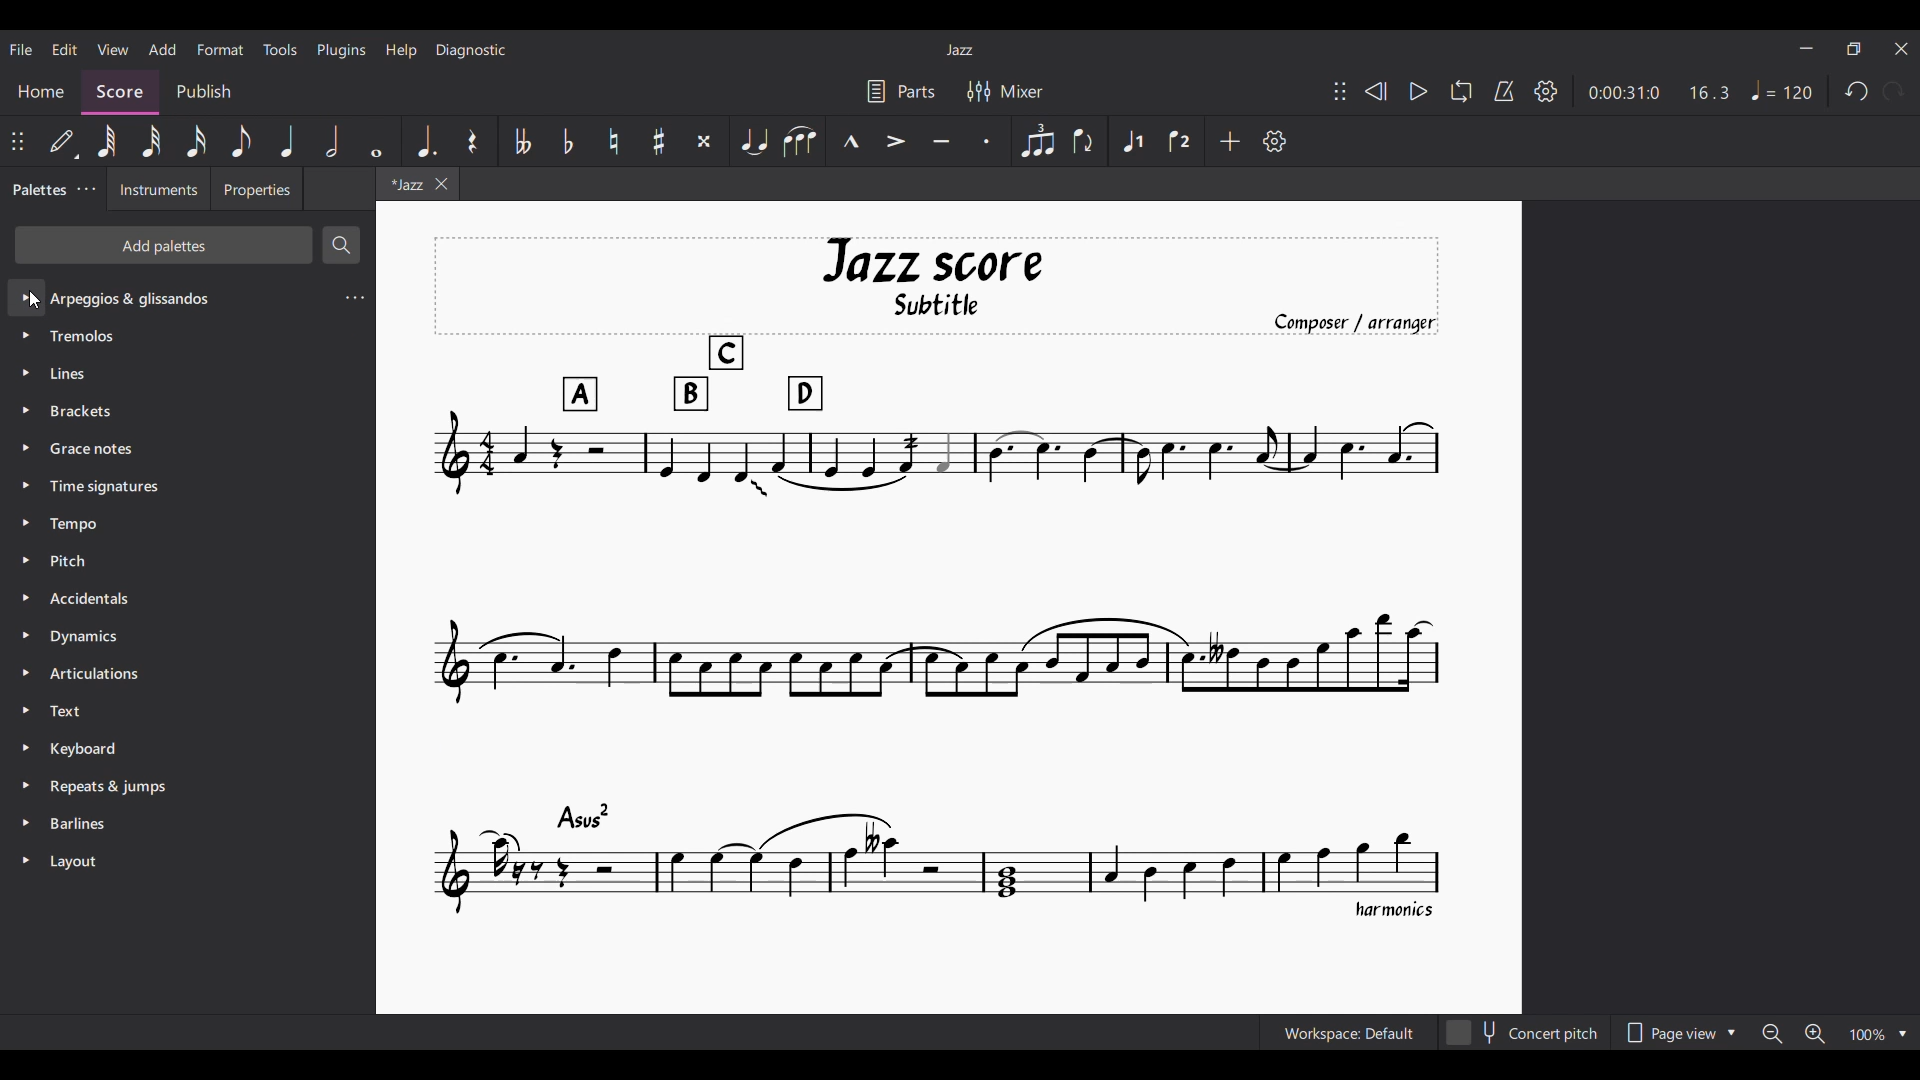  Describe the element at coordinates (1274, 141) in the screenshot. I see `Customization settings` at that location.